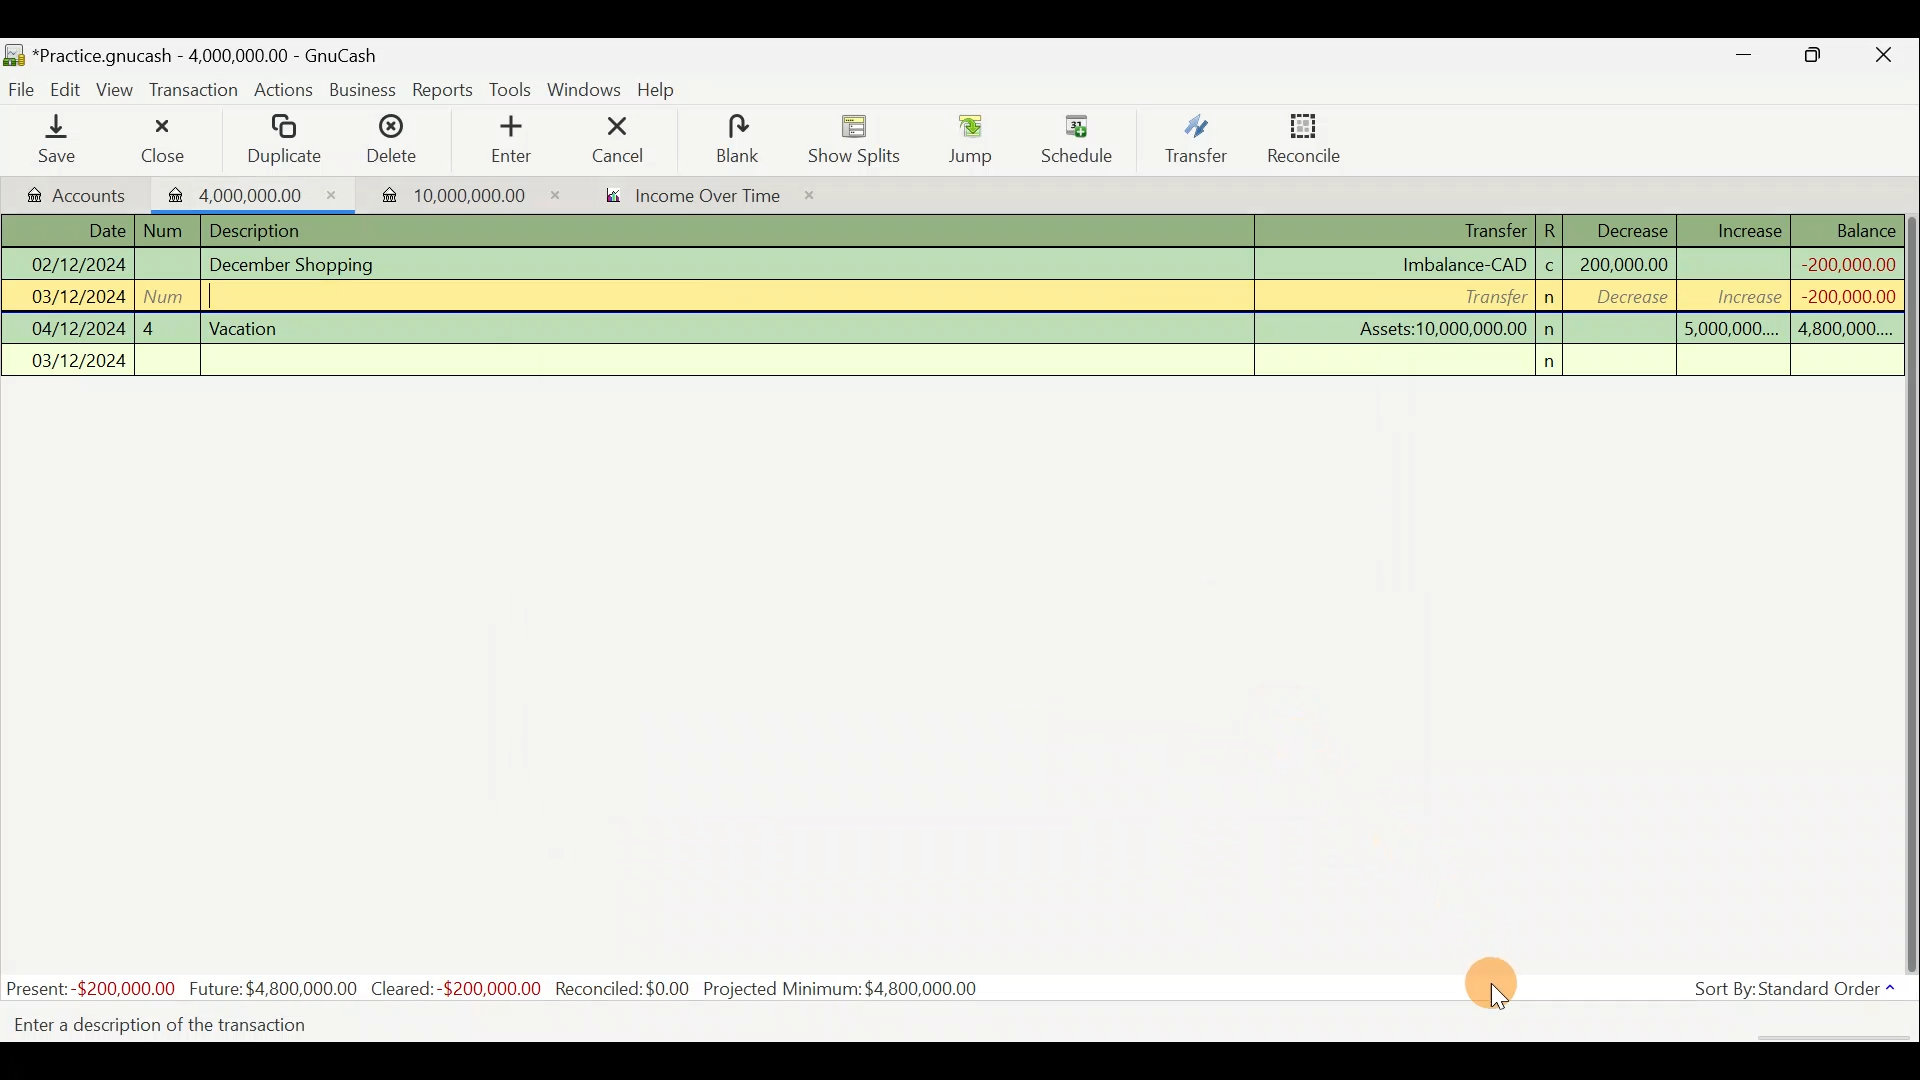  What do you see at coordinates (1463, 264) in the screenshot?
I see `Imbalance-CAD` at bounding box center [1463, 264].